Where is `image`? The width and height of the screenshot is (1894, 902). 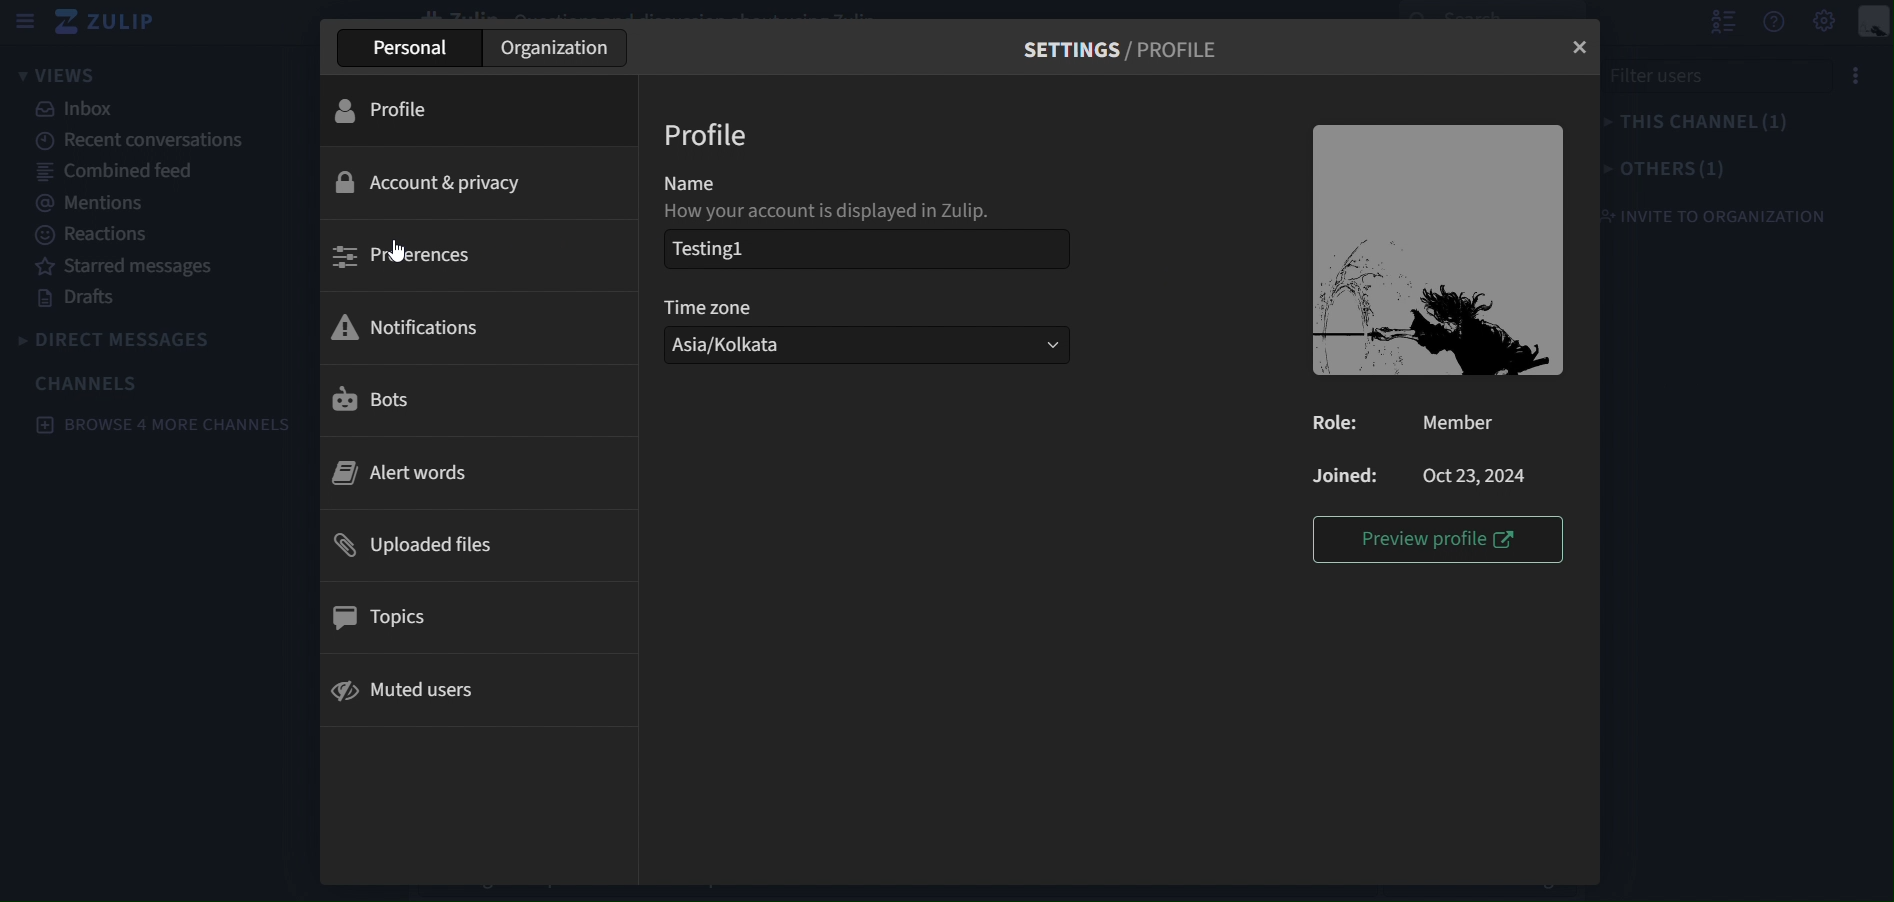
image is located at coordinates (1442, 252).